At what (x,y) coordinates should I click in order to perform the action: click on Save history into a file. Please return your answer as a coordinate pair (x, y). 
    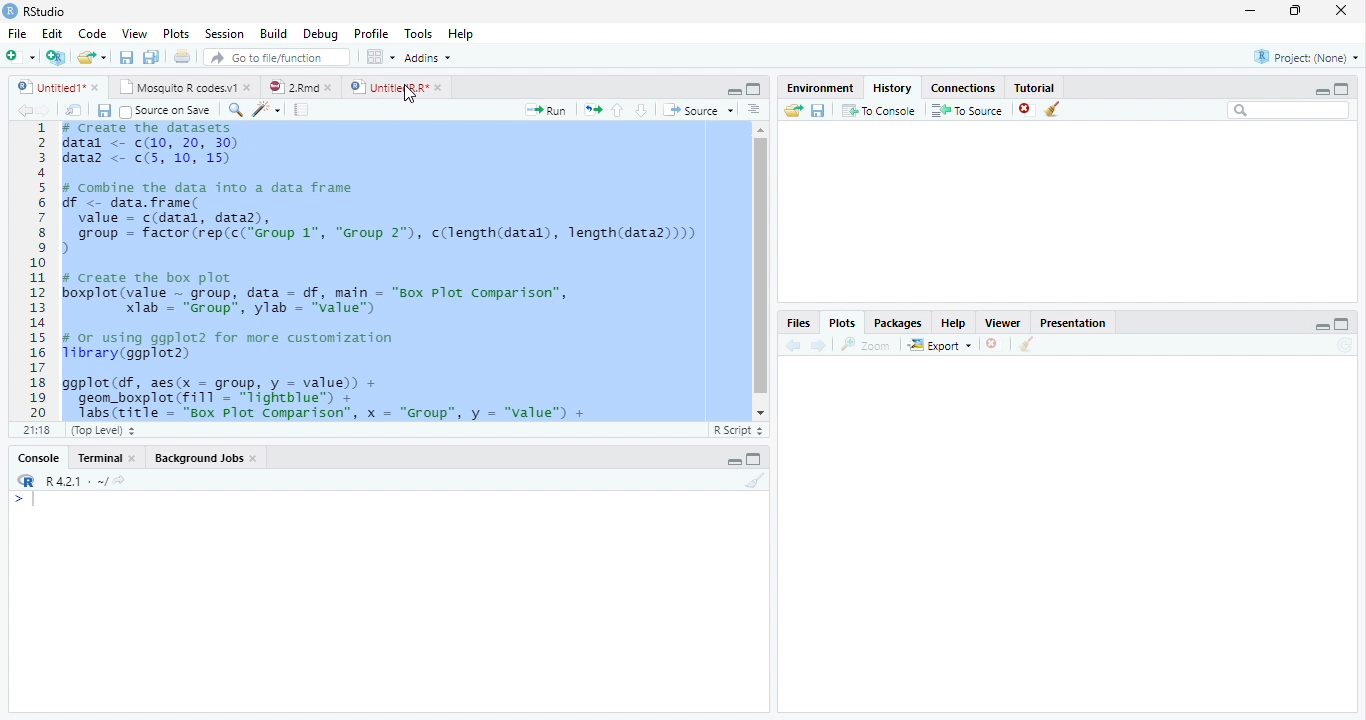
    Looking at the image, I should click on (819, 110).